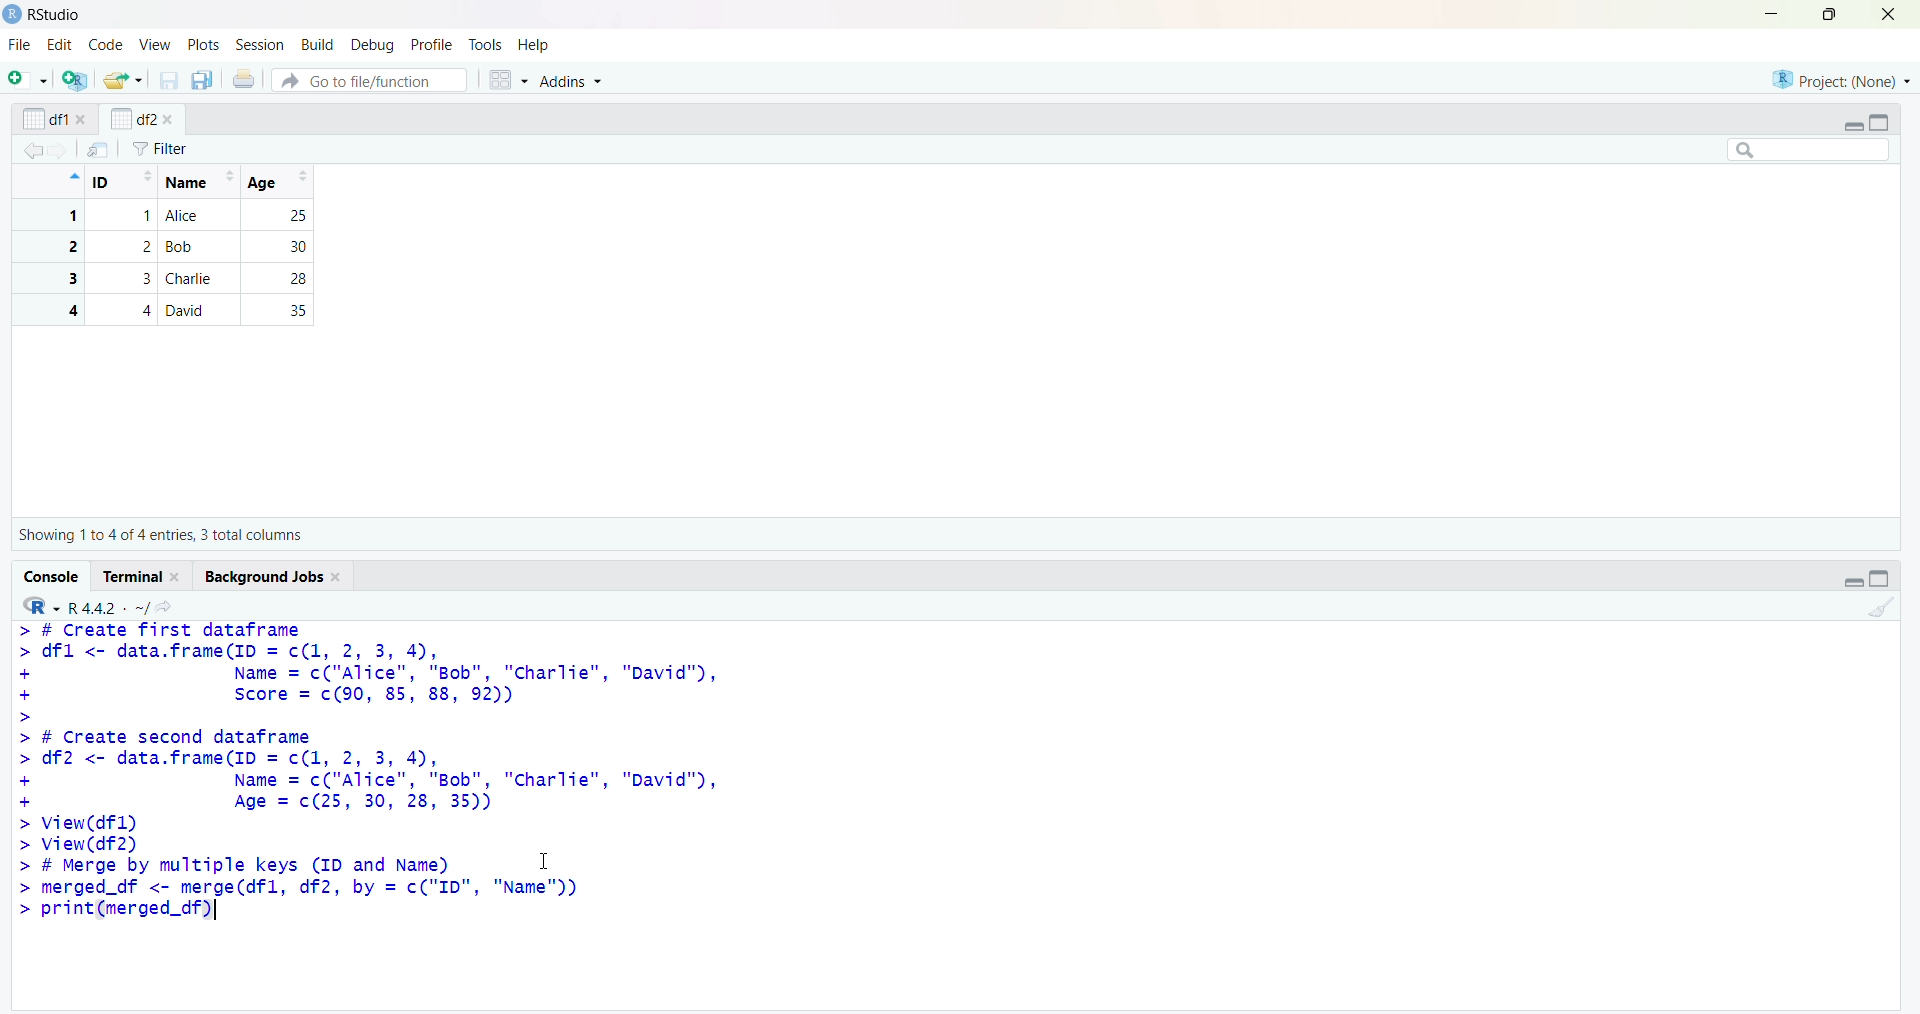 The width and height of the screenshot is (1920, 1014). What do you see at coordinates (1889, 14) in the screenshot?
I see `close` at bounding box center [1889, 14].